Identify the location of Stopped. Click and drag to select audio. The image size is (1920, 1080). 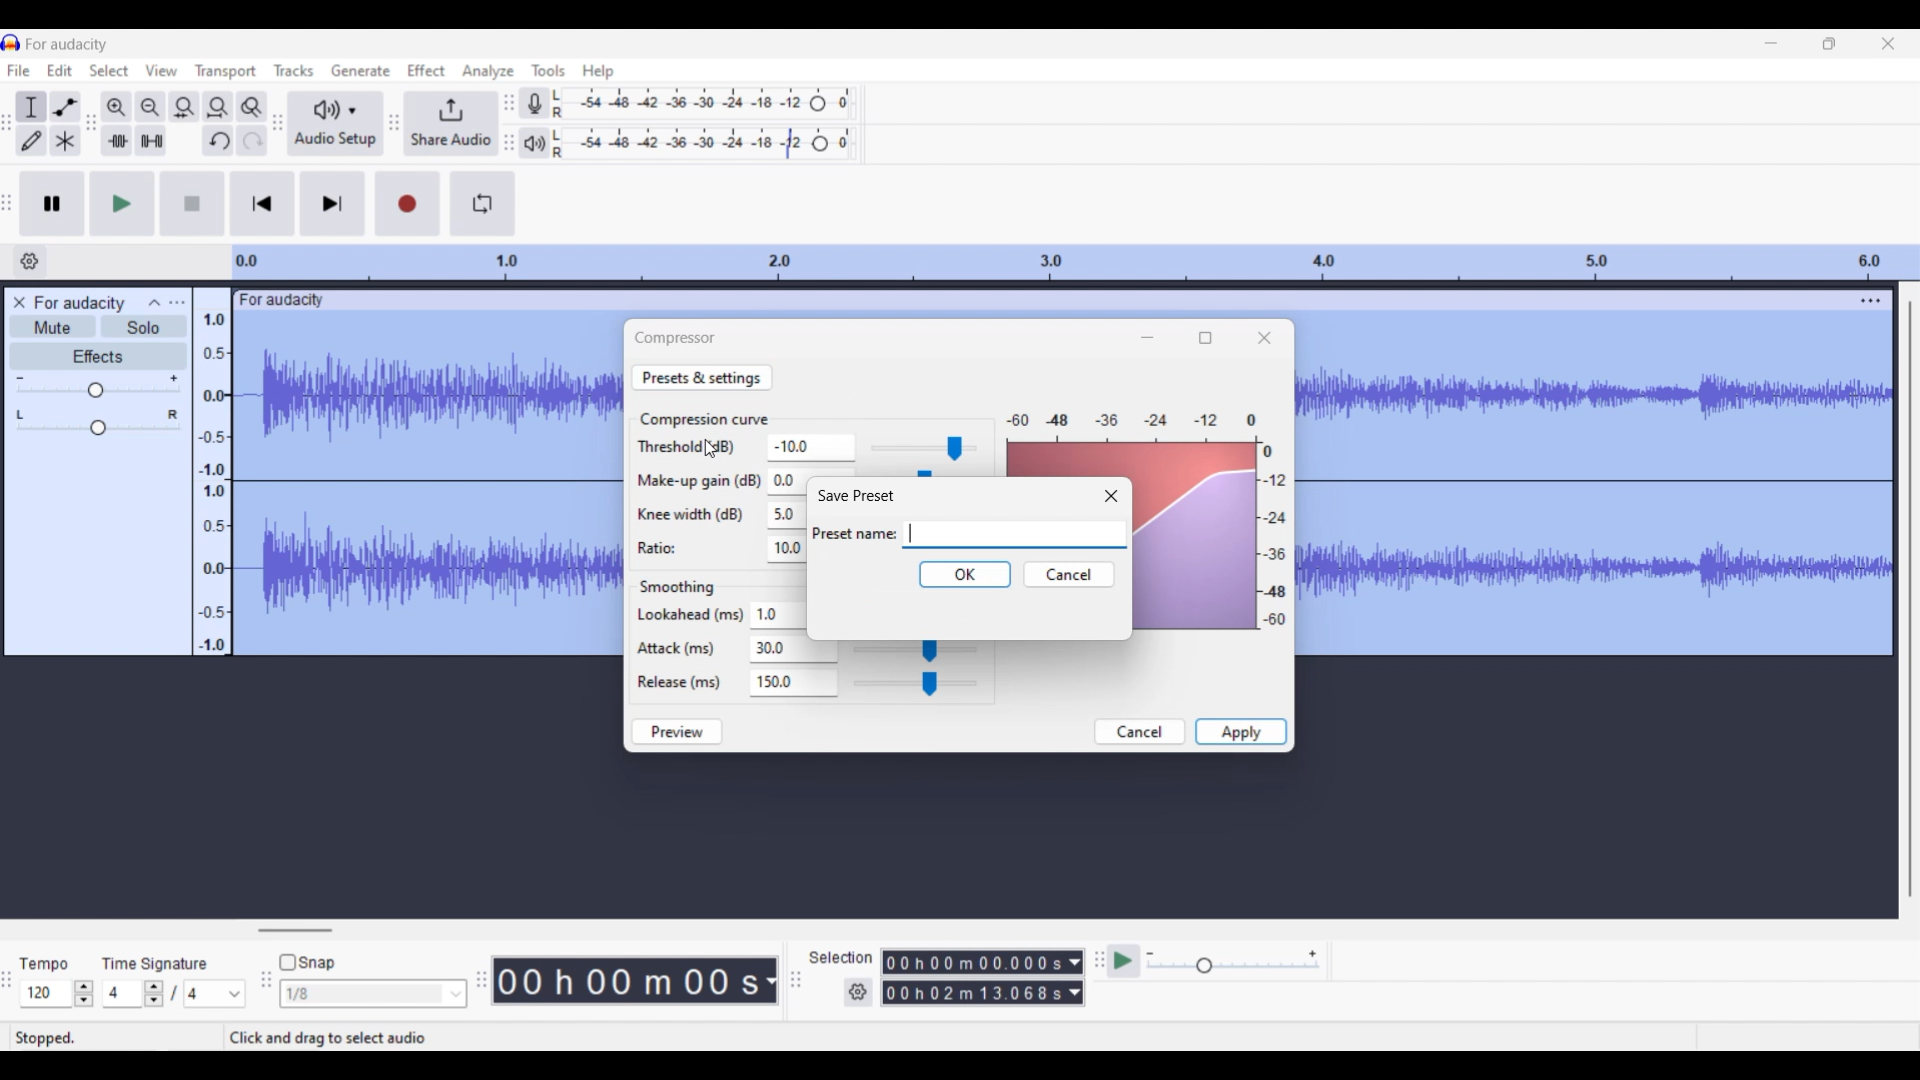
(246, 1038).